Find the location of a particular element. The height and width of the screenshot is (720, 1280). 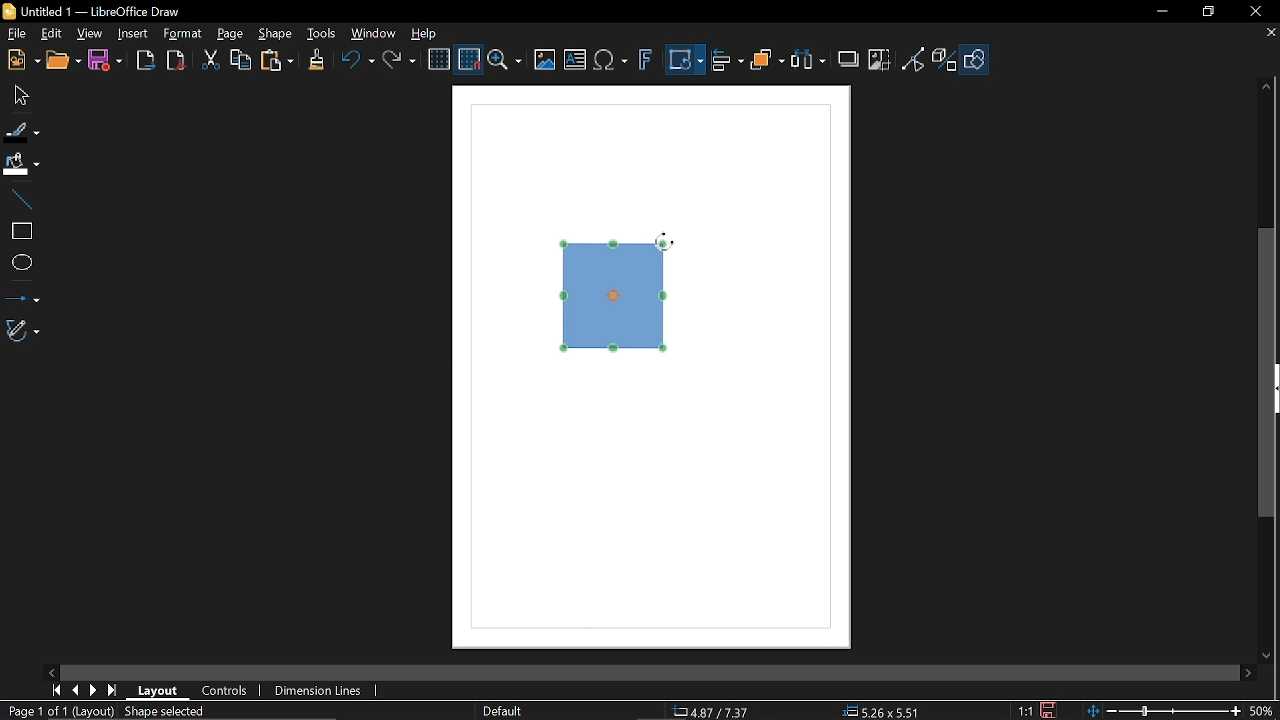

Tools is located at coordinates (321, 33).